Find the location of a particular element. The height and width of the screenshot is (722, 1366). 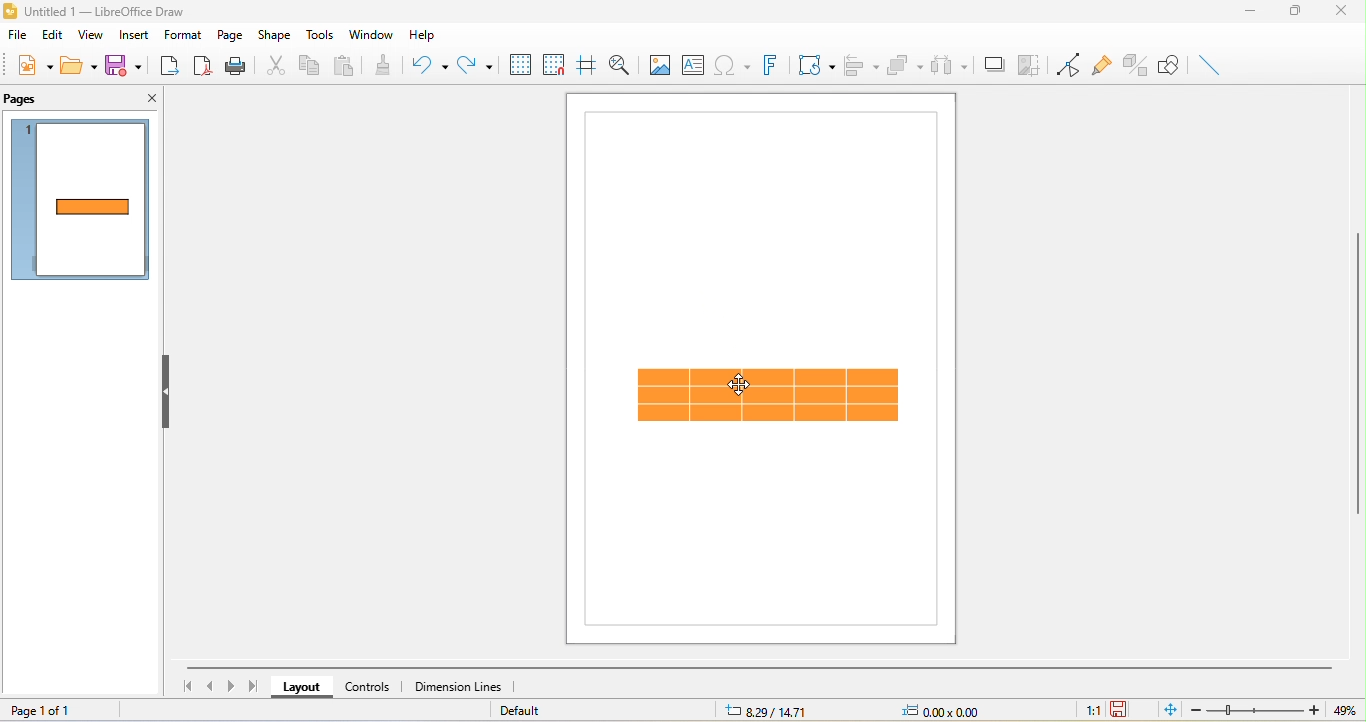

image is located at coordinates (659, 65).